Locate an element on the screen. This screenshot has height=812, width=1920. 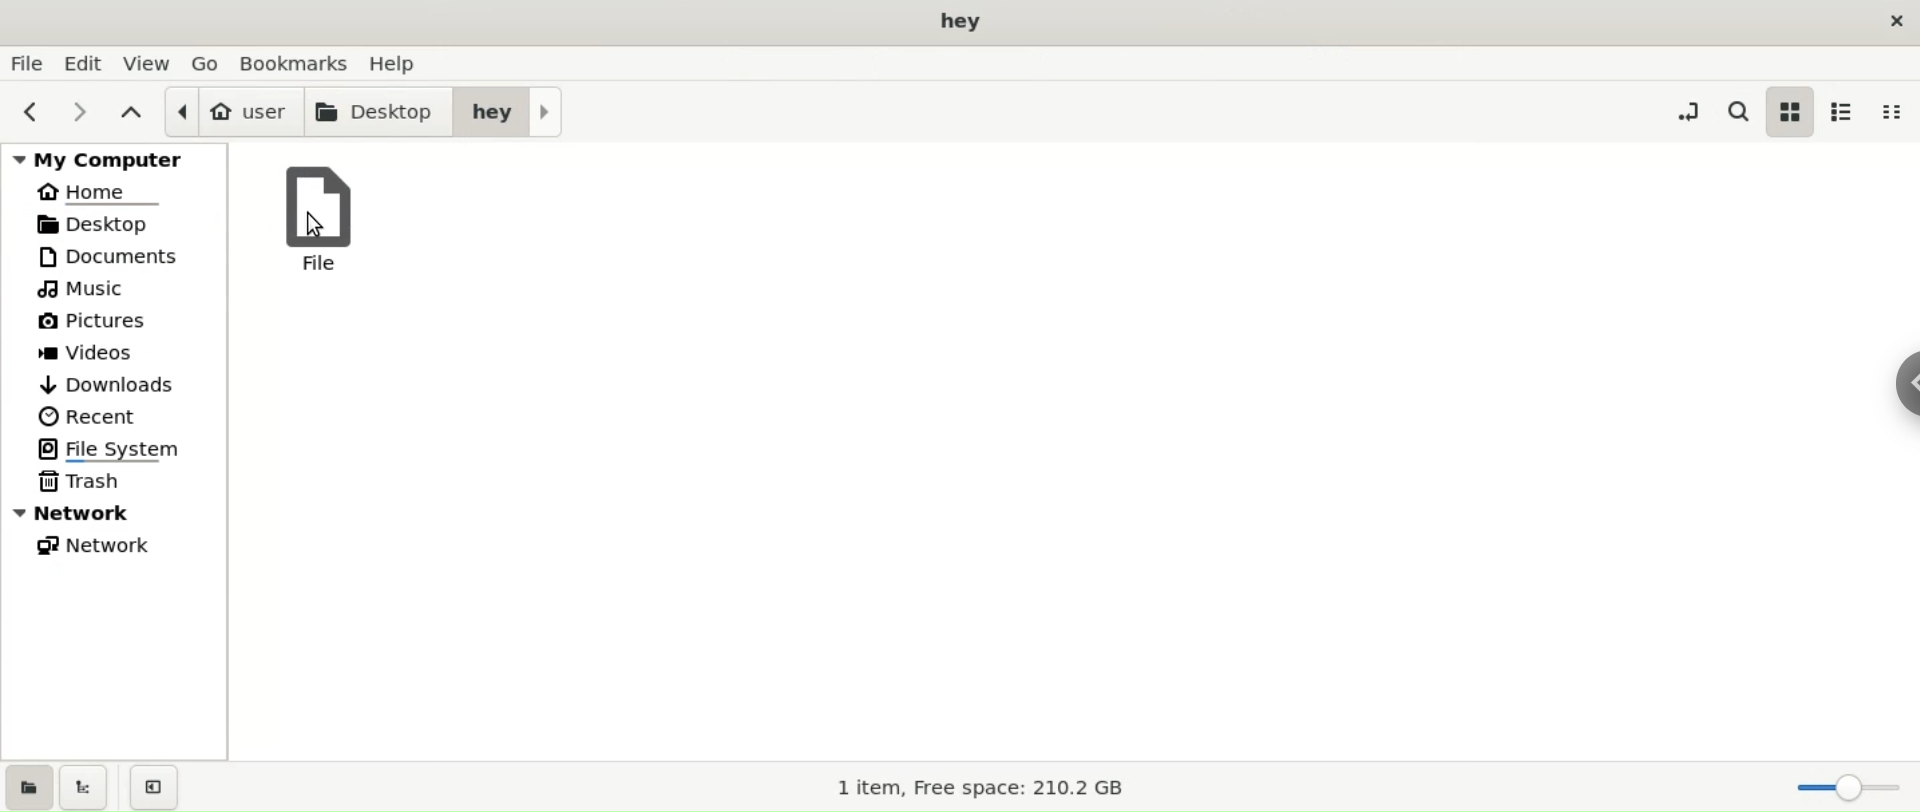
next is located at coordinates (85, 114).